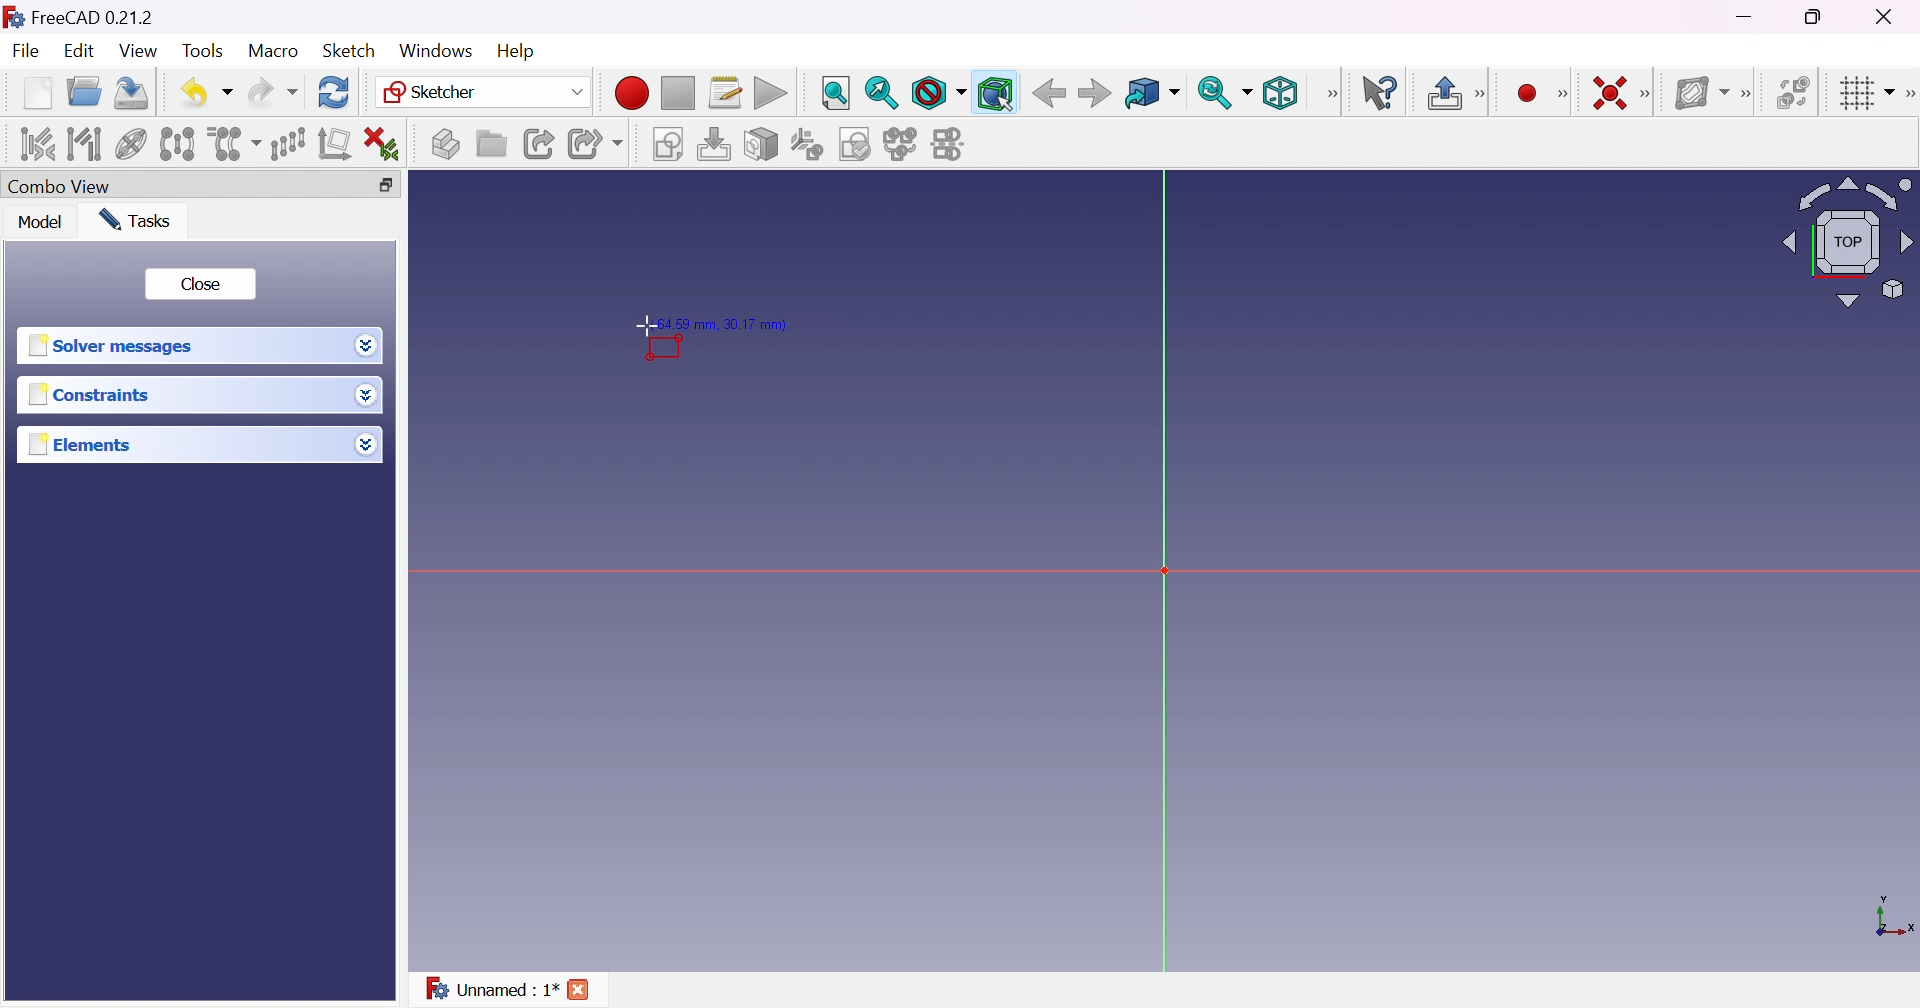 This screenshot has height=1008, width=1920. I want to click on Toggle grid, so click(1862, 94).